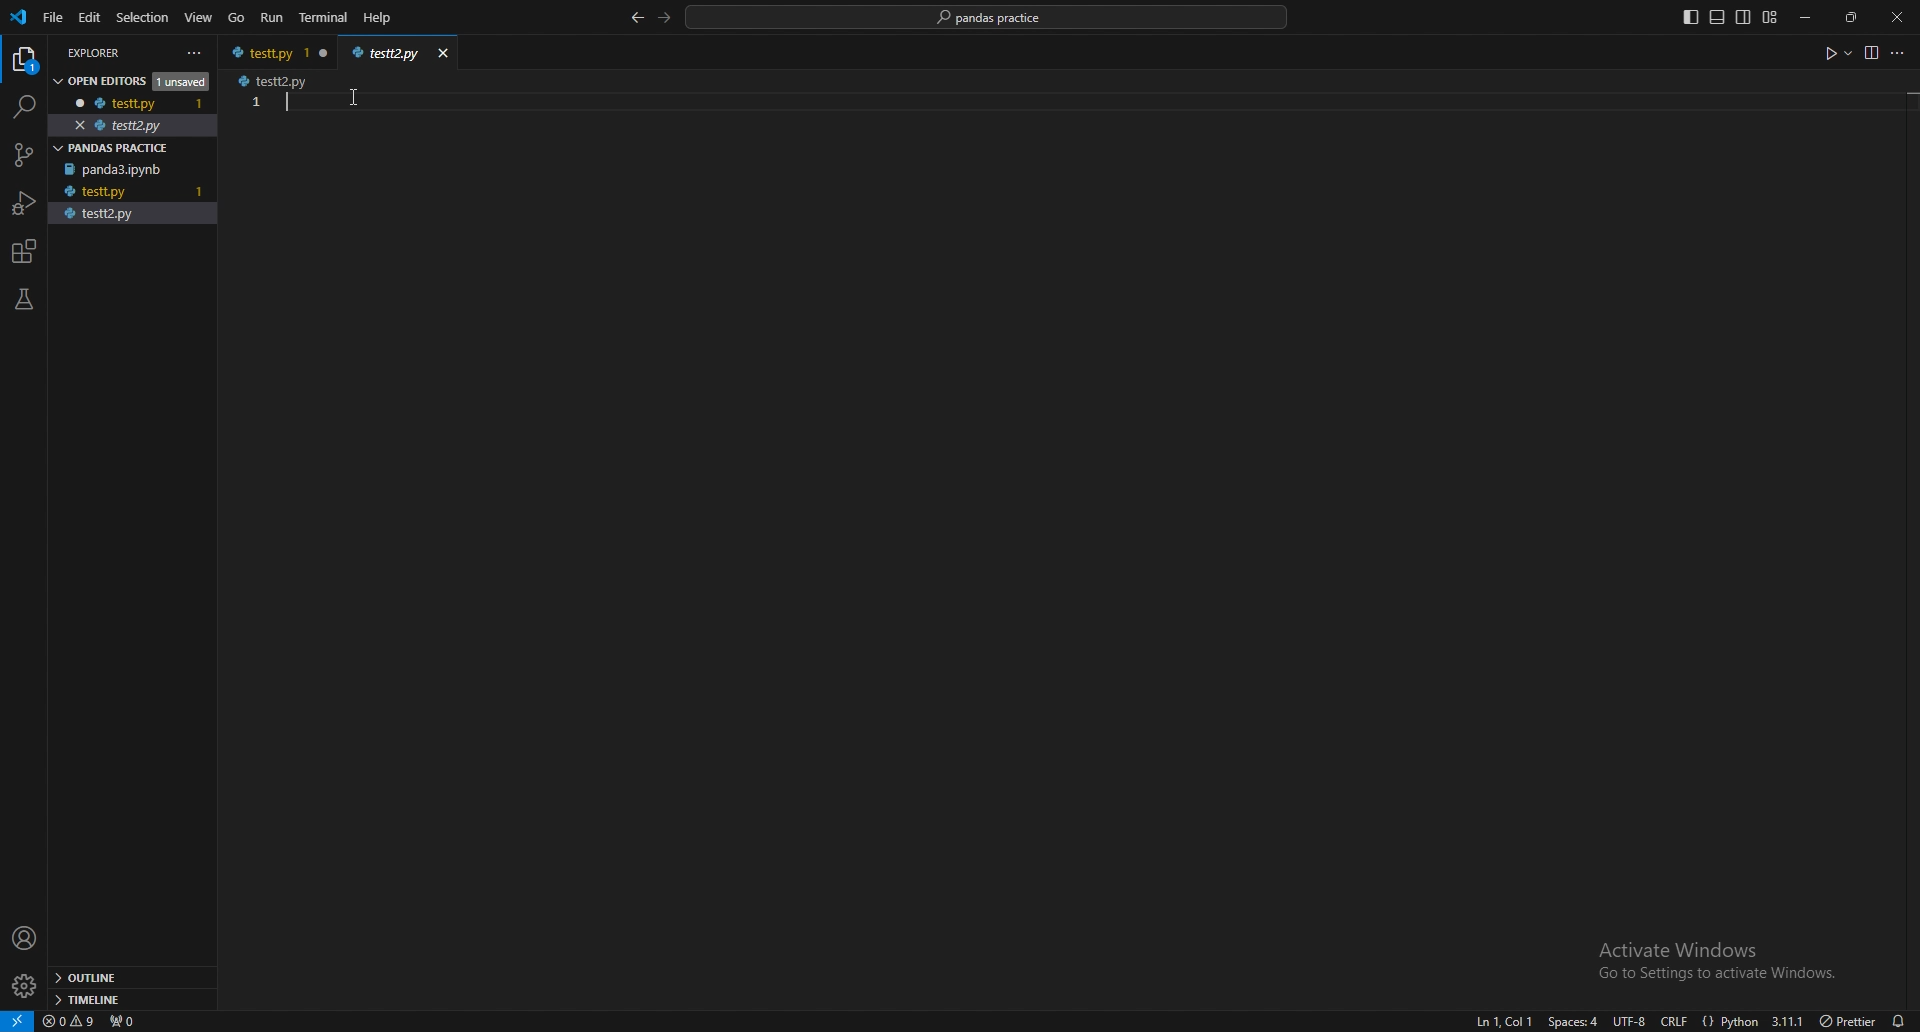 The width and height of the screenshot is (1920, 1032). I want to click on explorer, so click(116, 51).